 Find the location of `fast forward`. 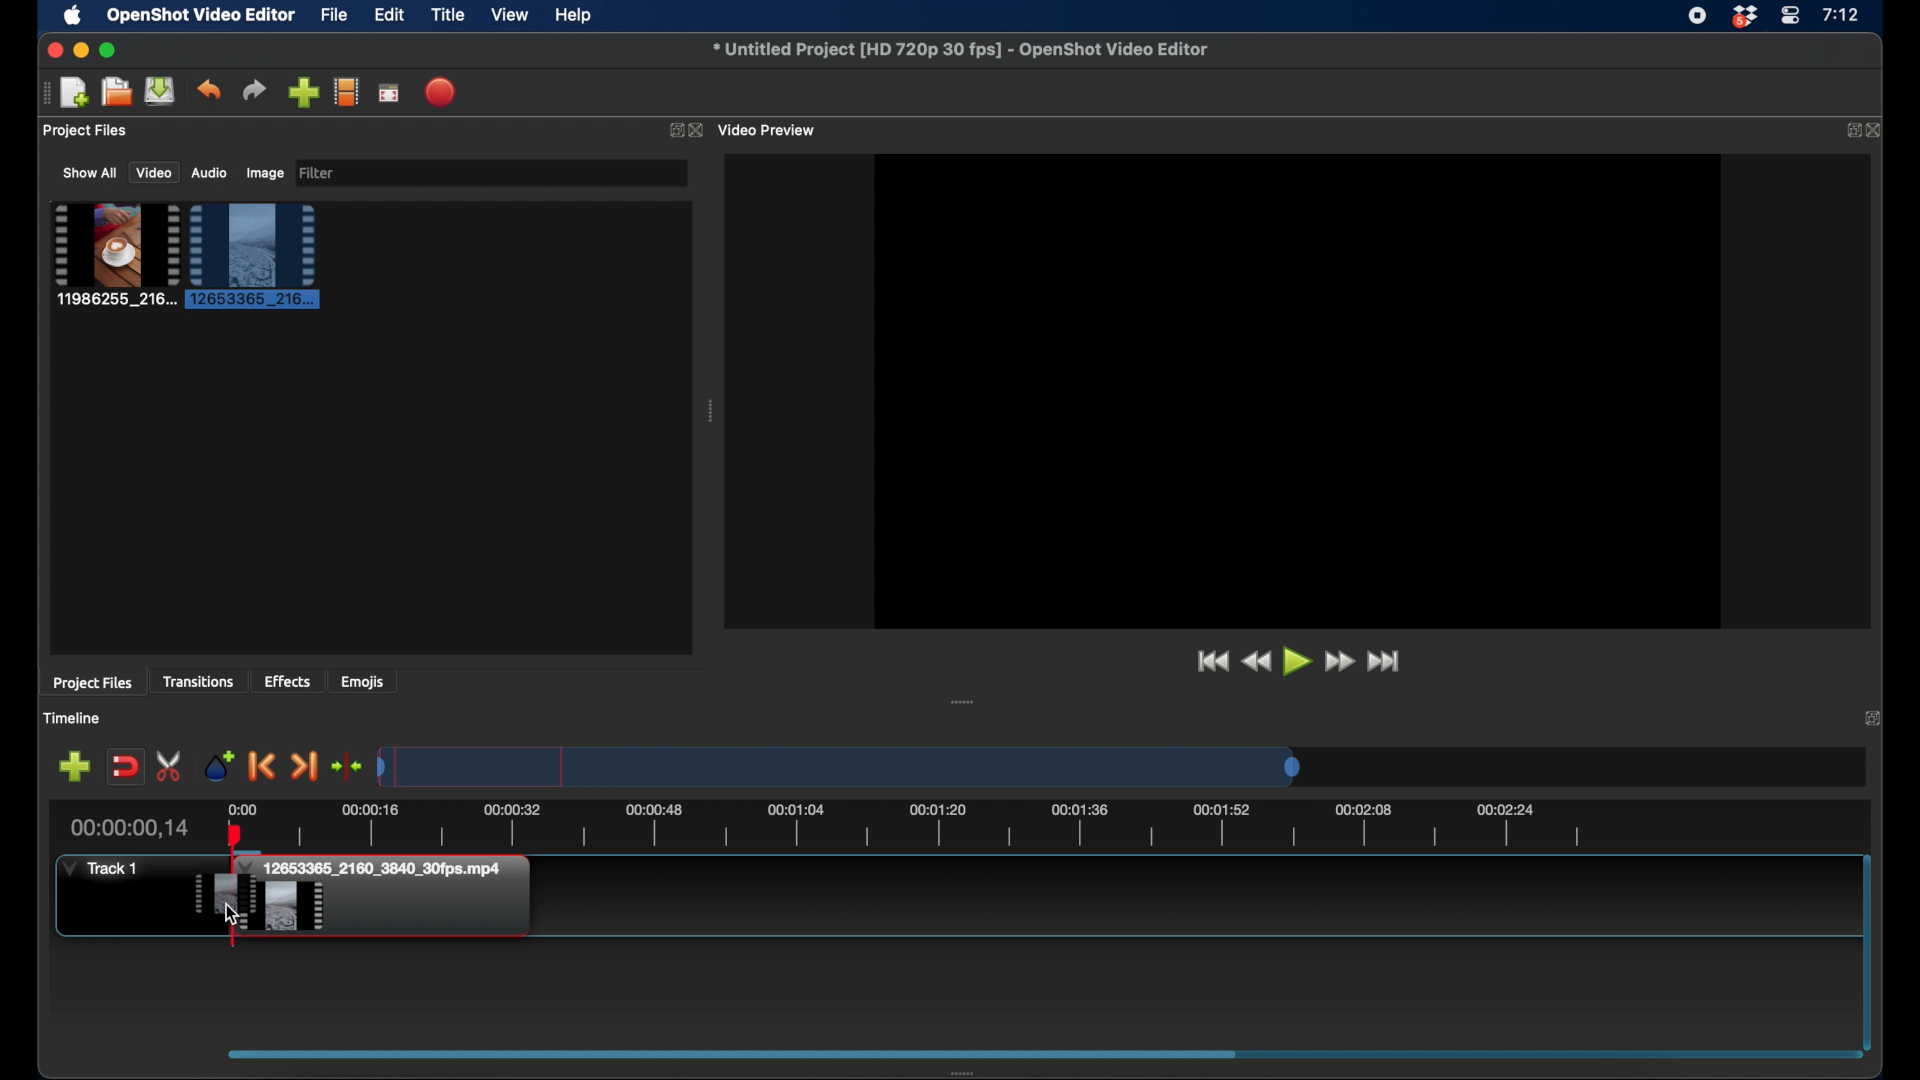

fast forward is located at coordinates (1342, 662).